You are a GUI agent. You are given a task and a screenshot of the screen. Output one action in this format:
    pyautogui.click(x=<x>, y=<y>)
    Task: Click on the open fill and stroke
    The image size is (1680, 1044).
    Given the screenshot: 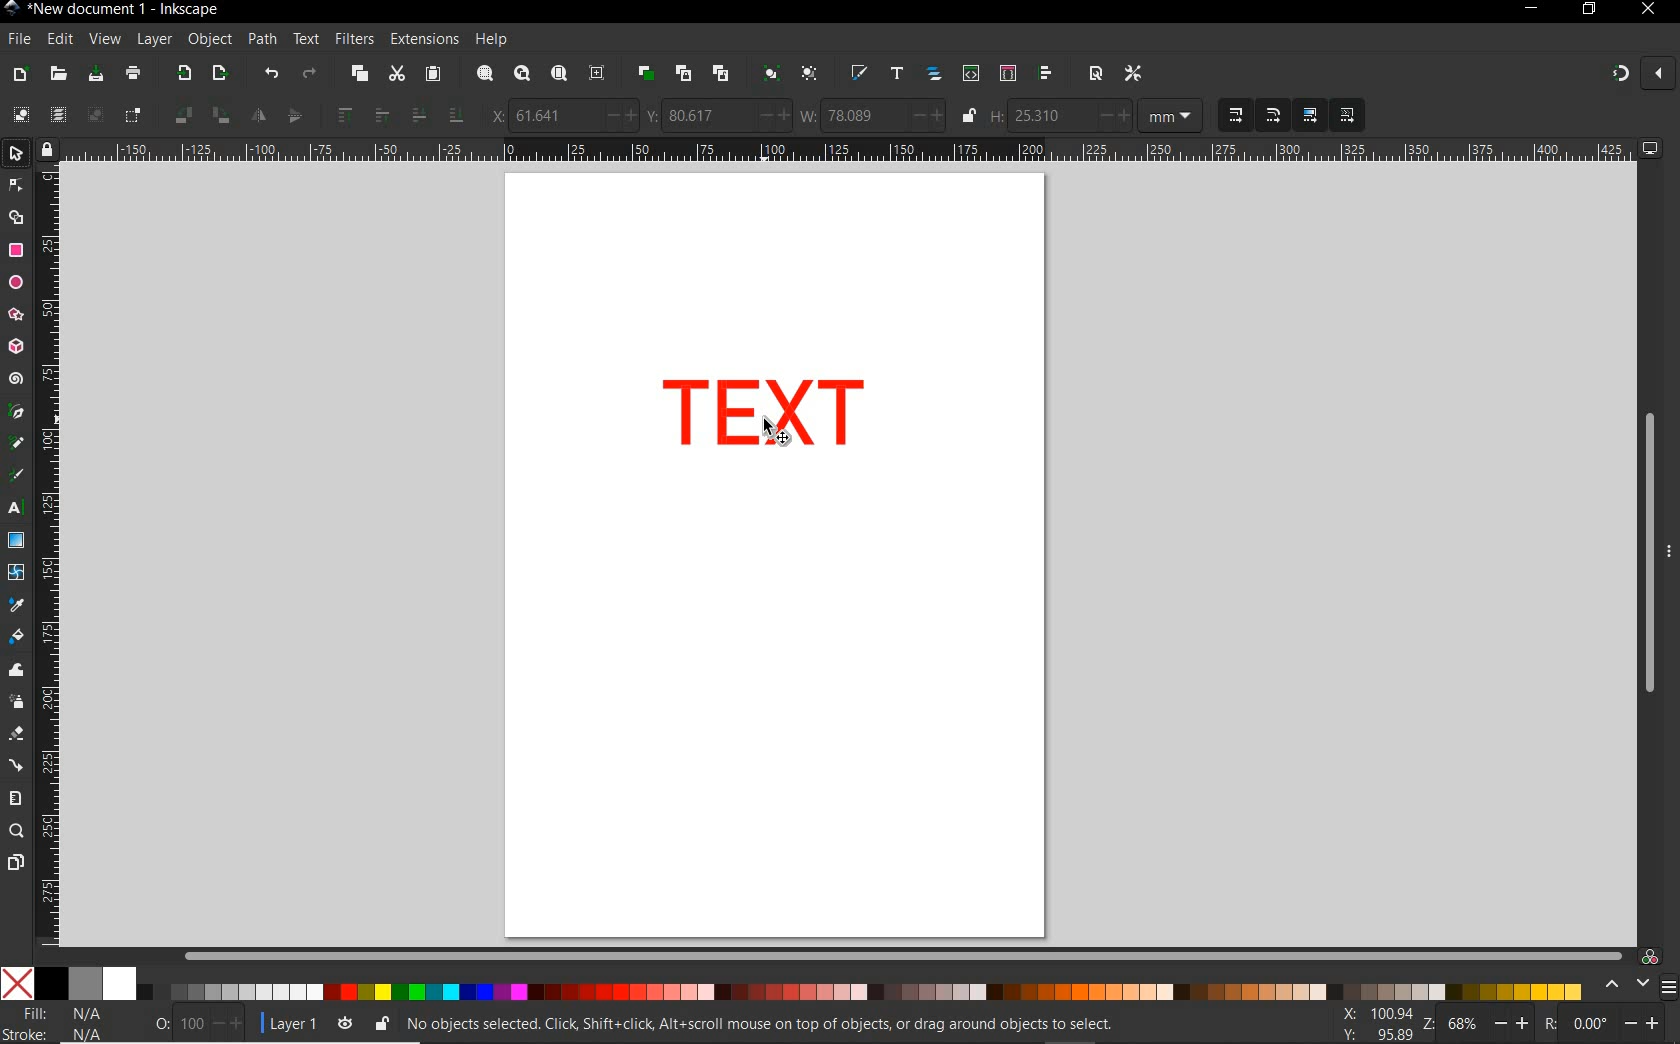 What is the action you would take?
    pyautogui.click(x=860, y=74)
    